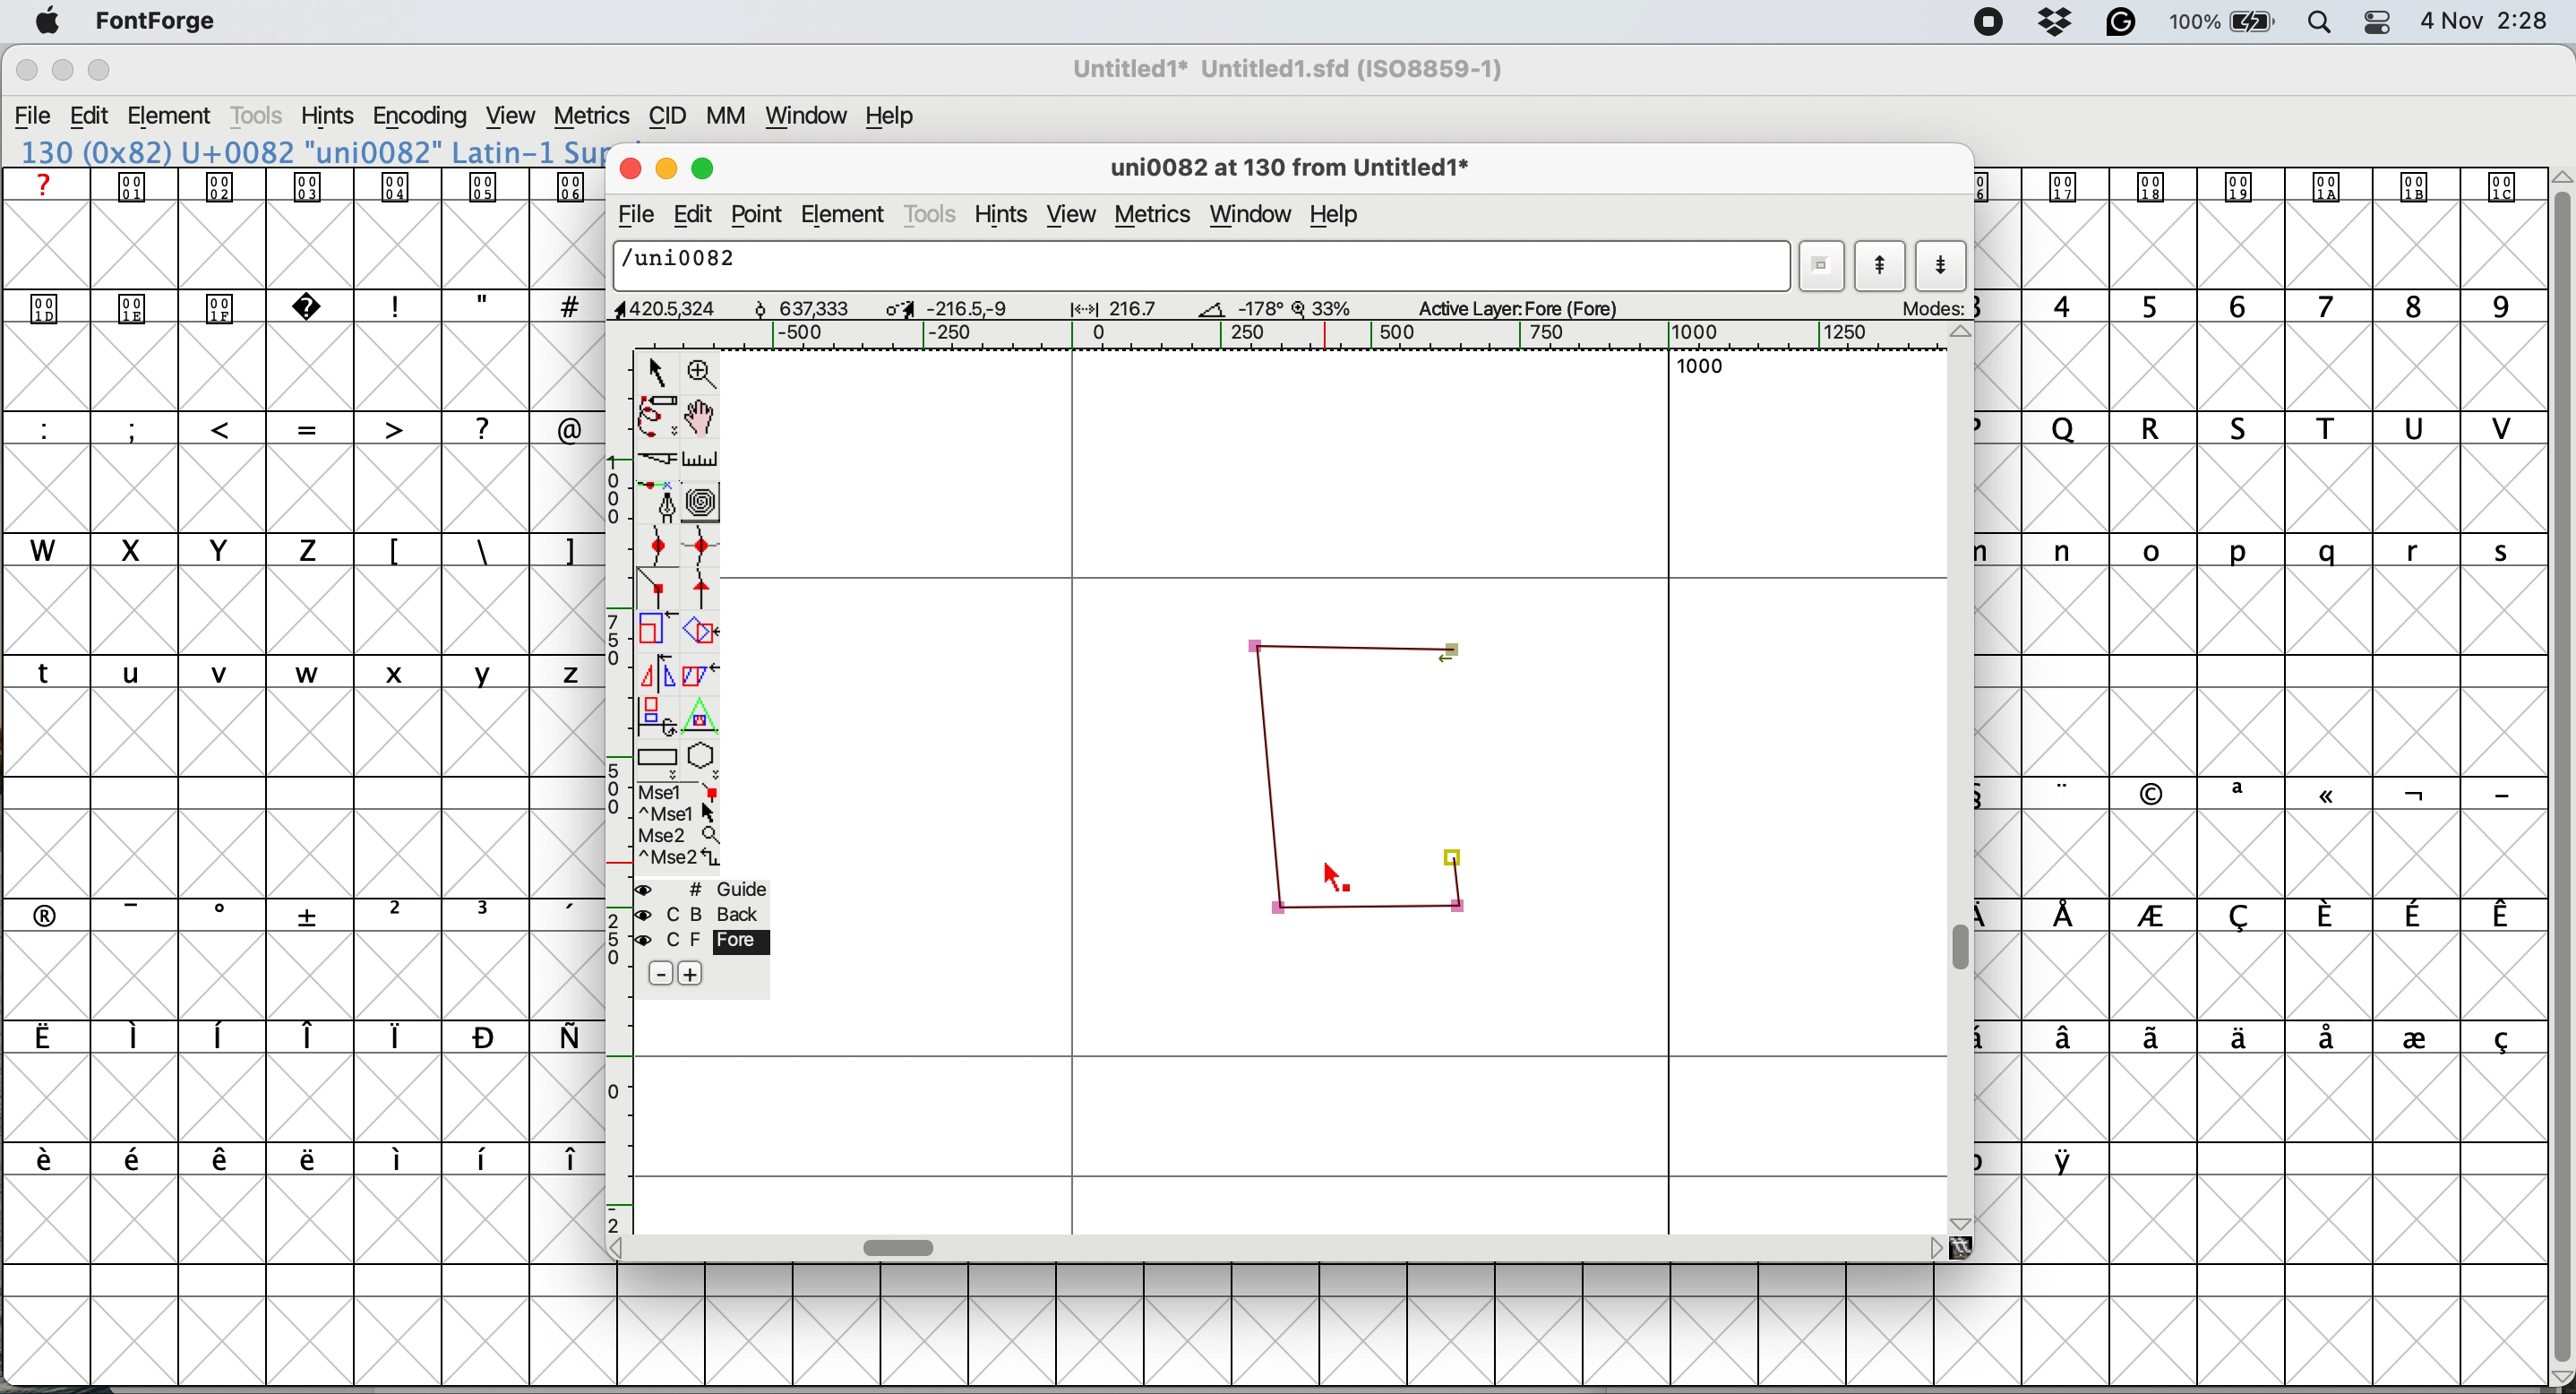 The image size is (2576, 1394). What do you see at coordinates (34, 116) in the screenshot?
I see `file` at bounding box center [34, 116].